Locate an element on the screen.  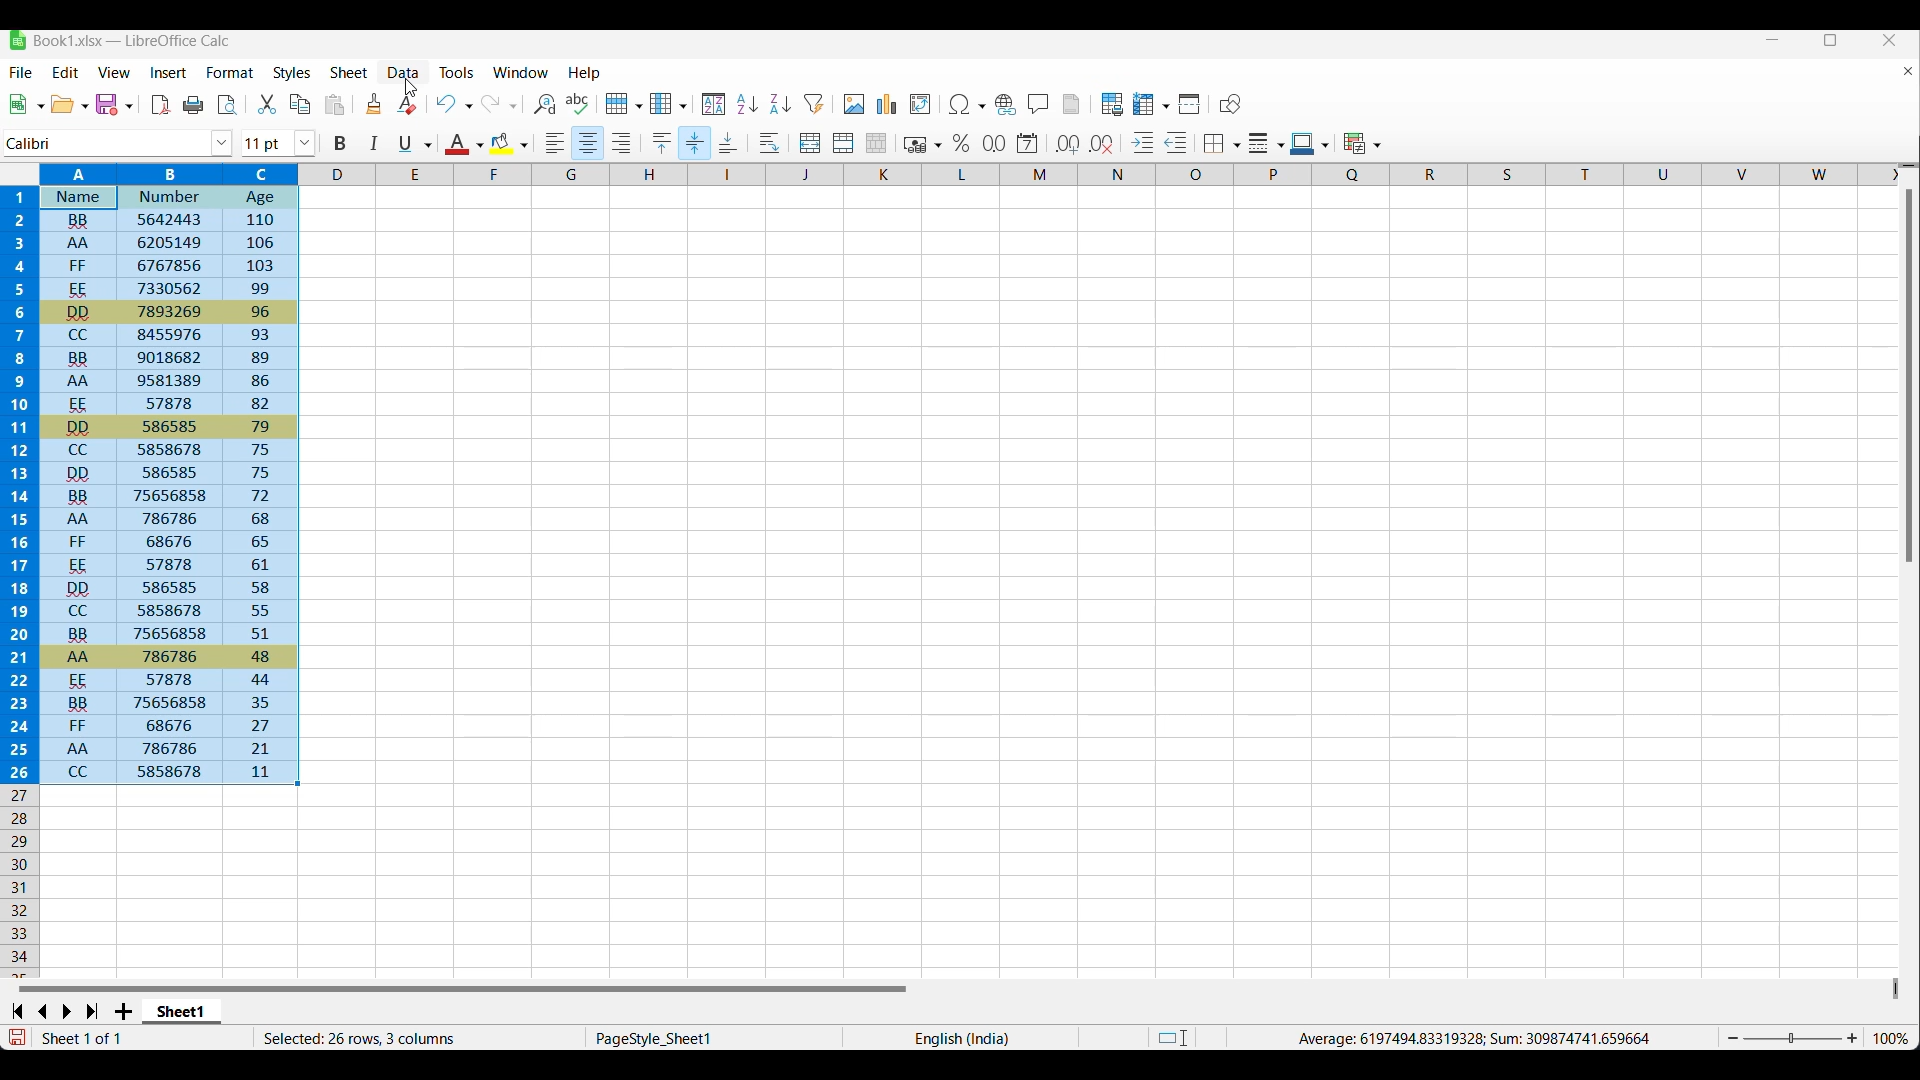
Special character options is located at coordinates (966, 104).